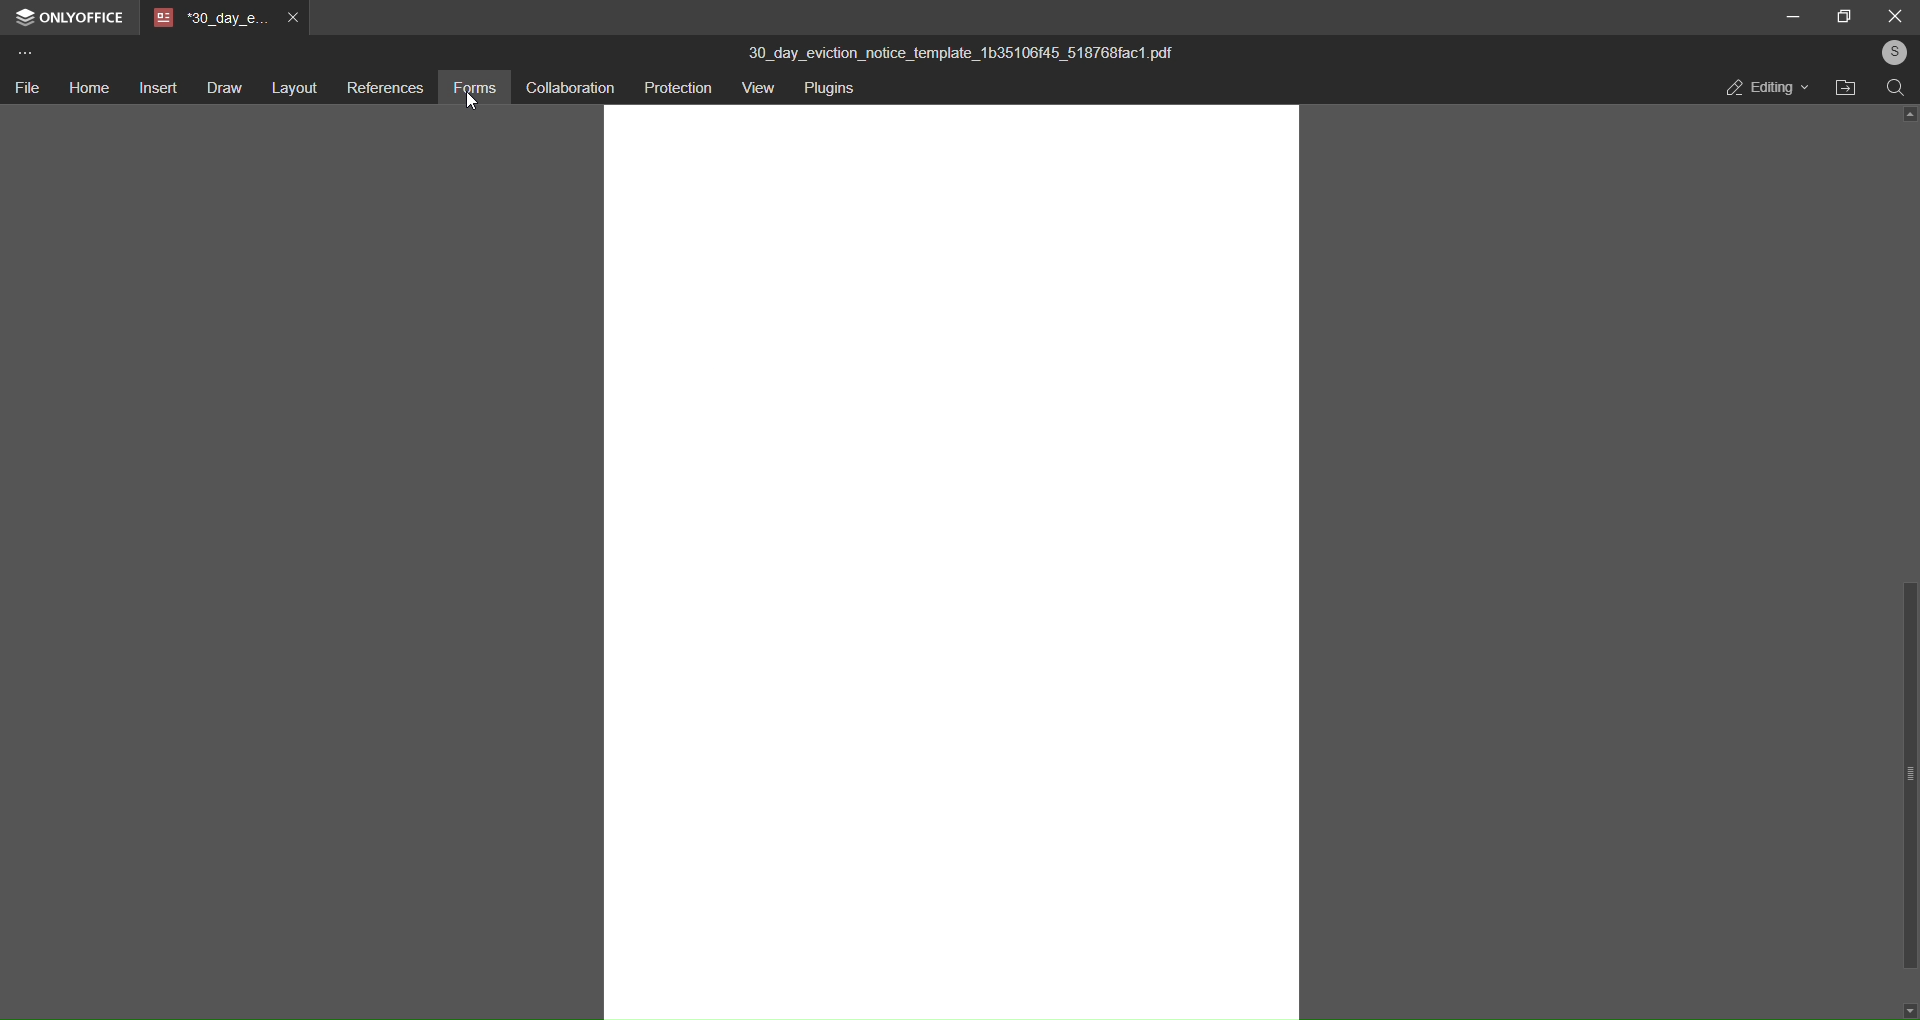  Describe the element at coordinates (381, 86) in the screenshot. I see `references` at that location.